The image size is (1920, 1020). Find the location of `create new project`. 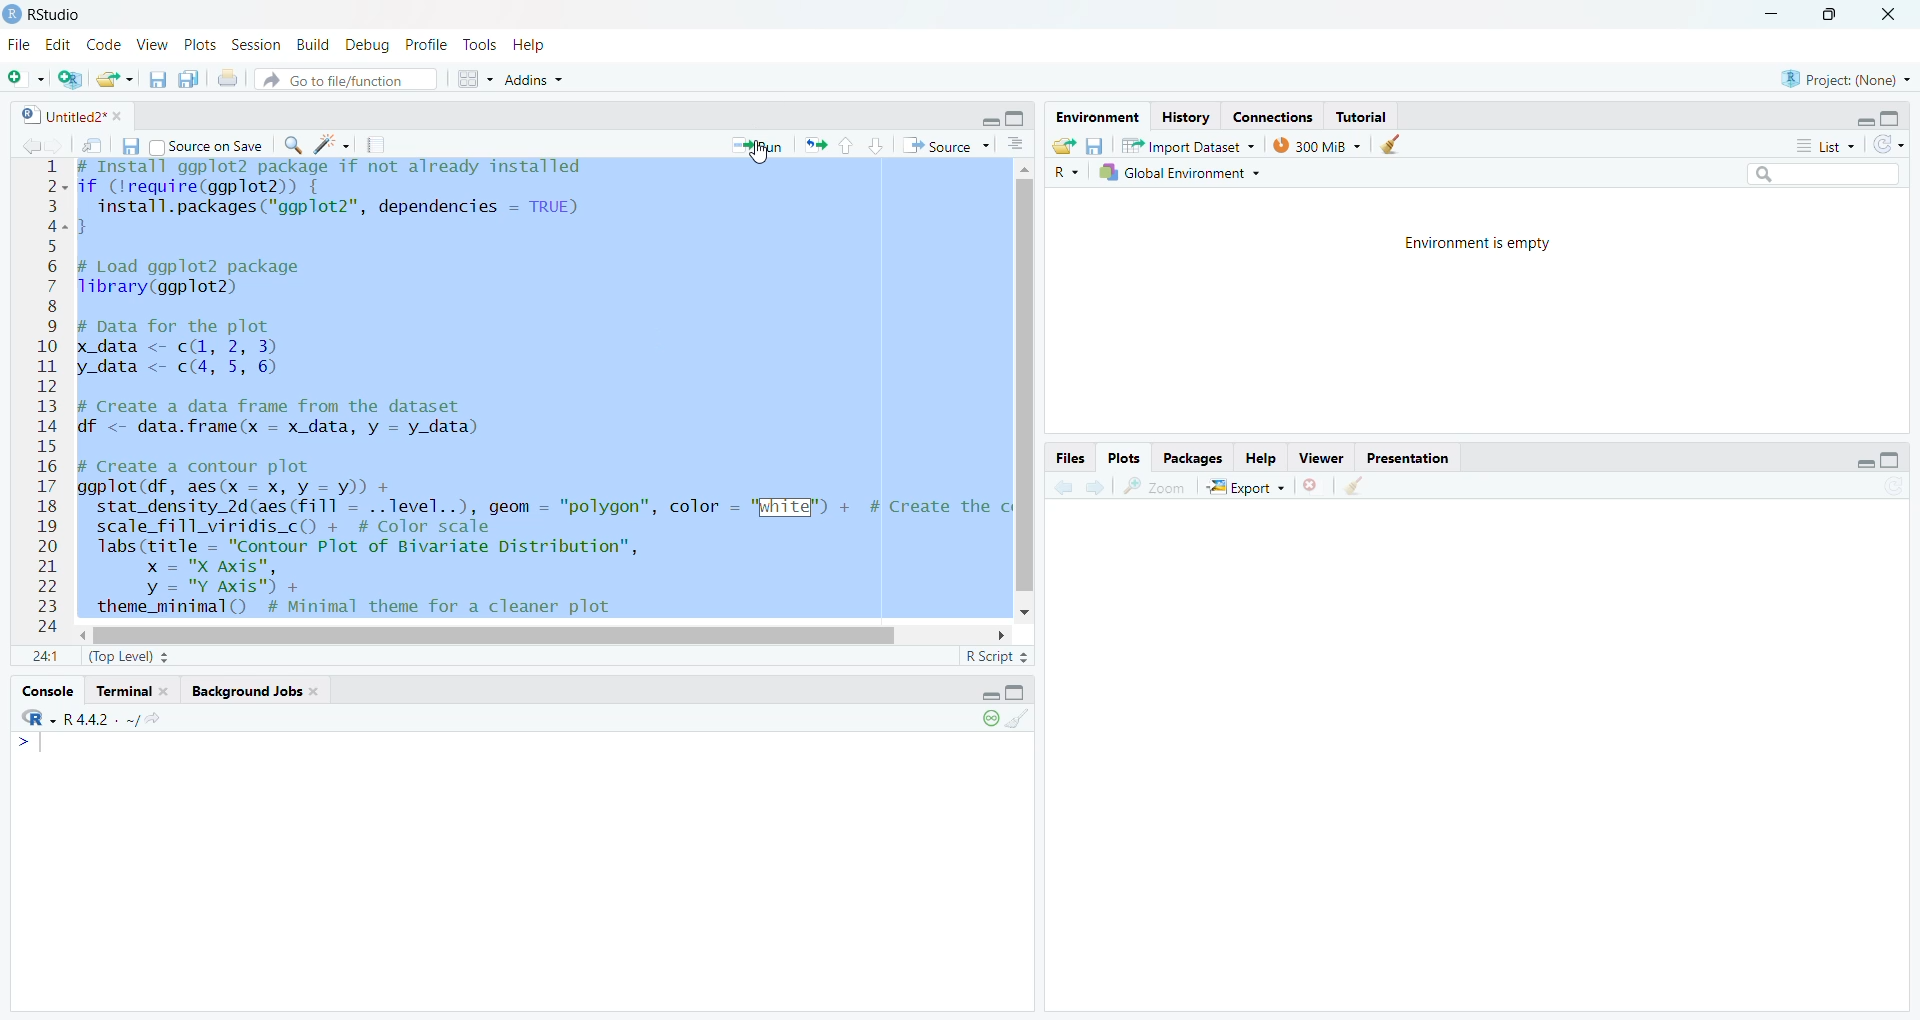

create new project is located at coordinates (67, 77).